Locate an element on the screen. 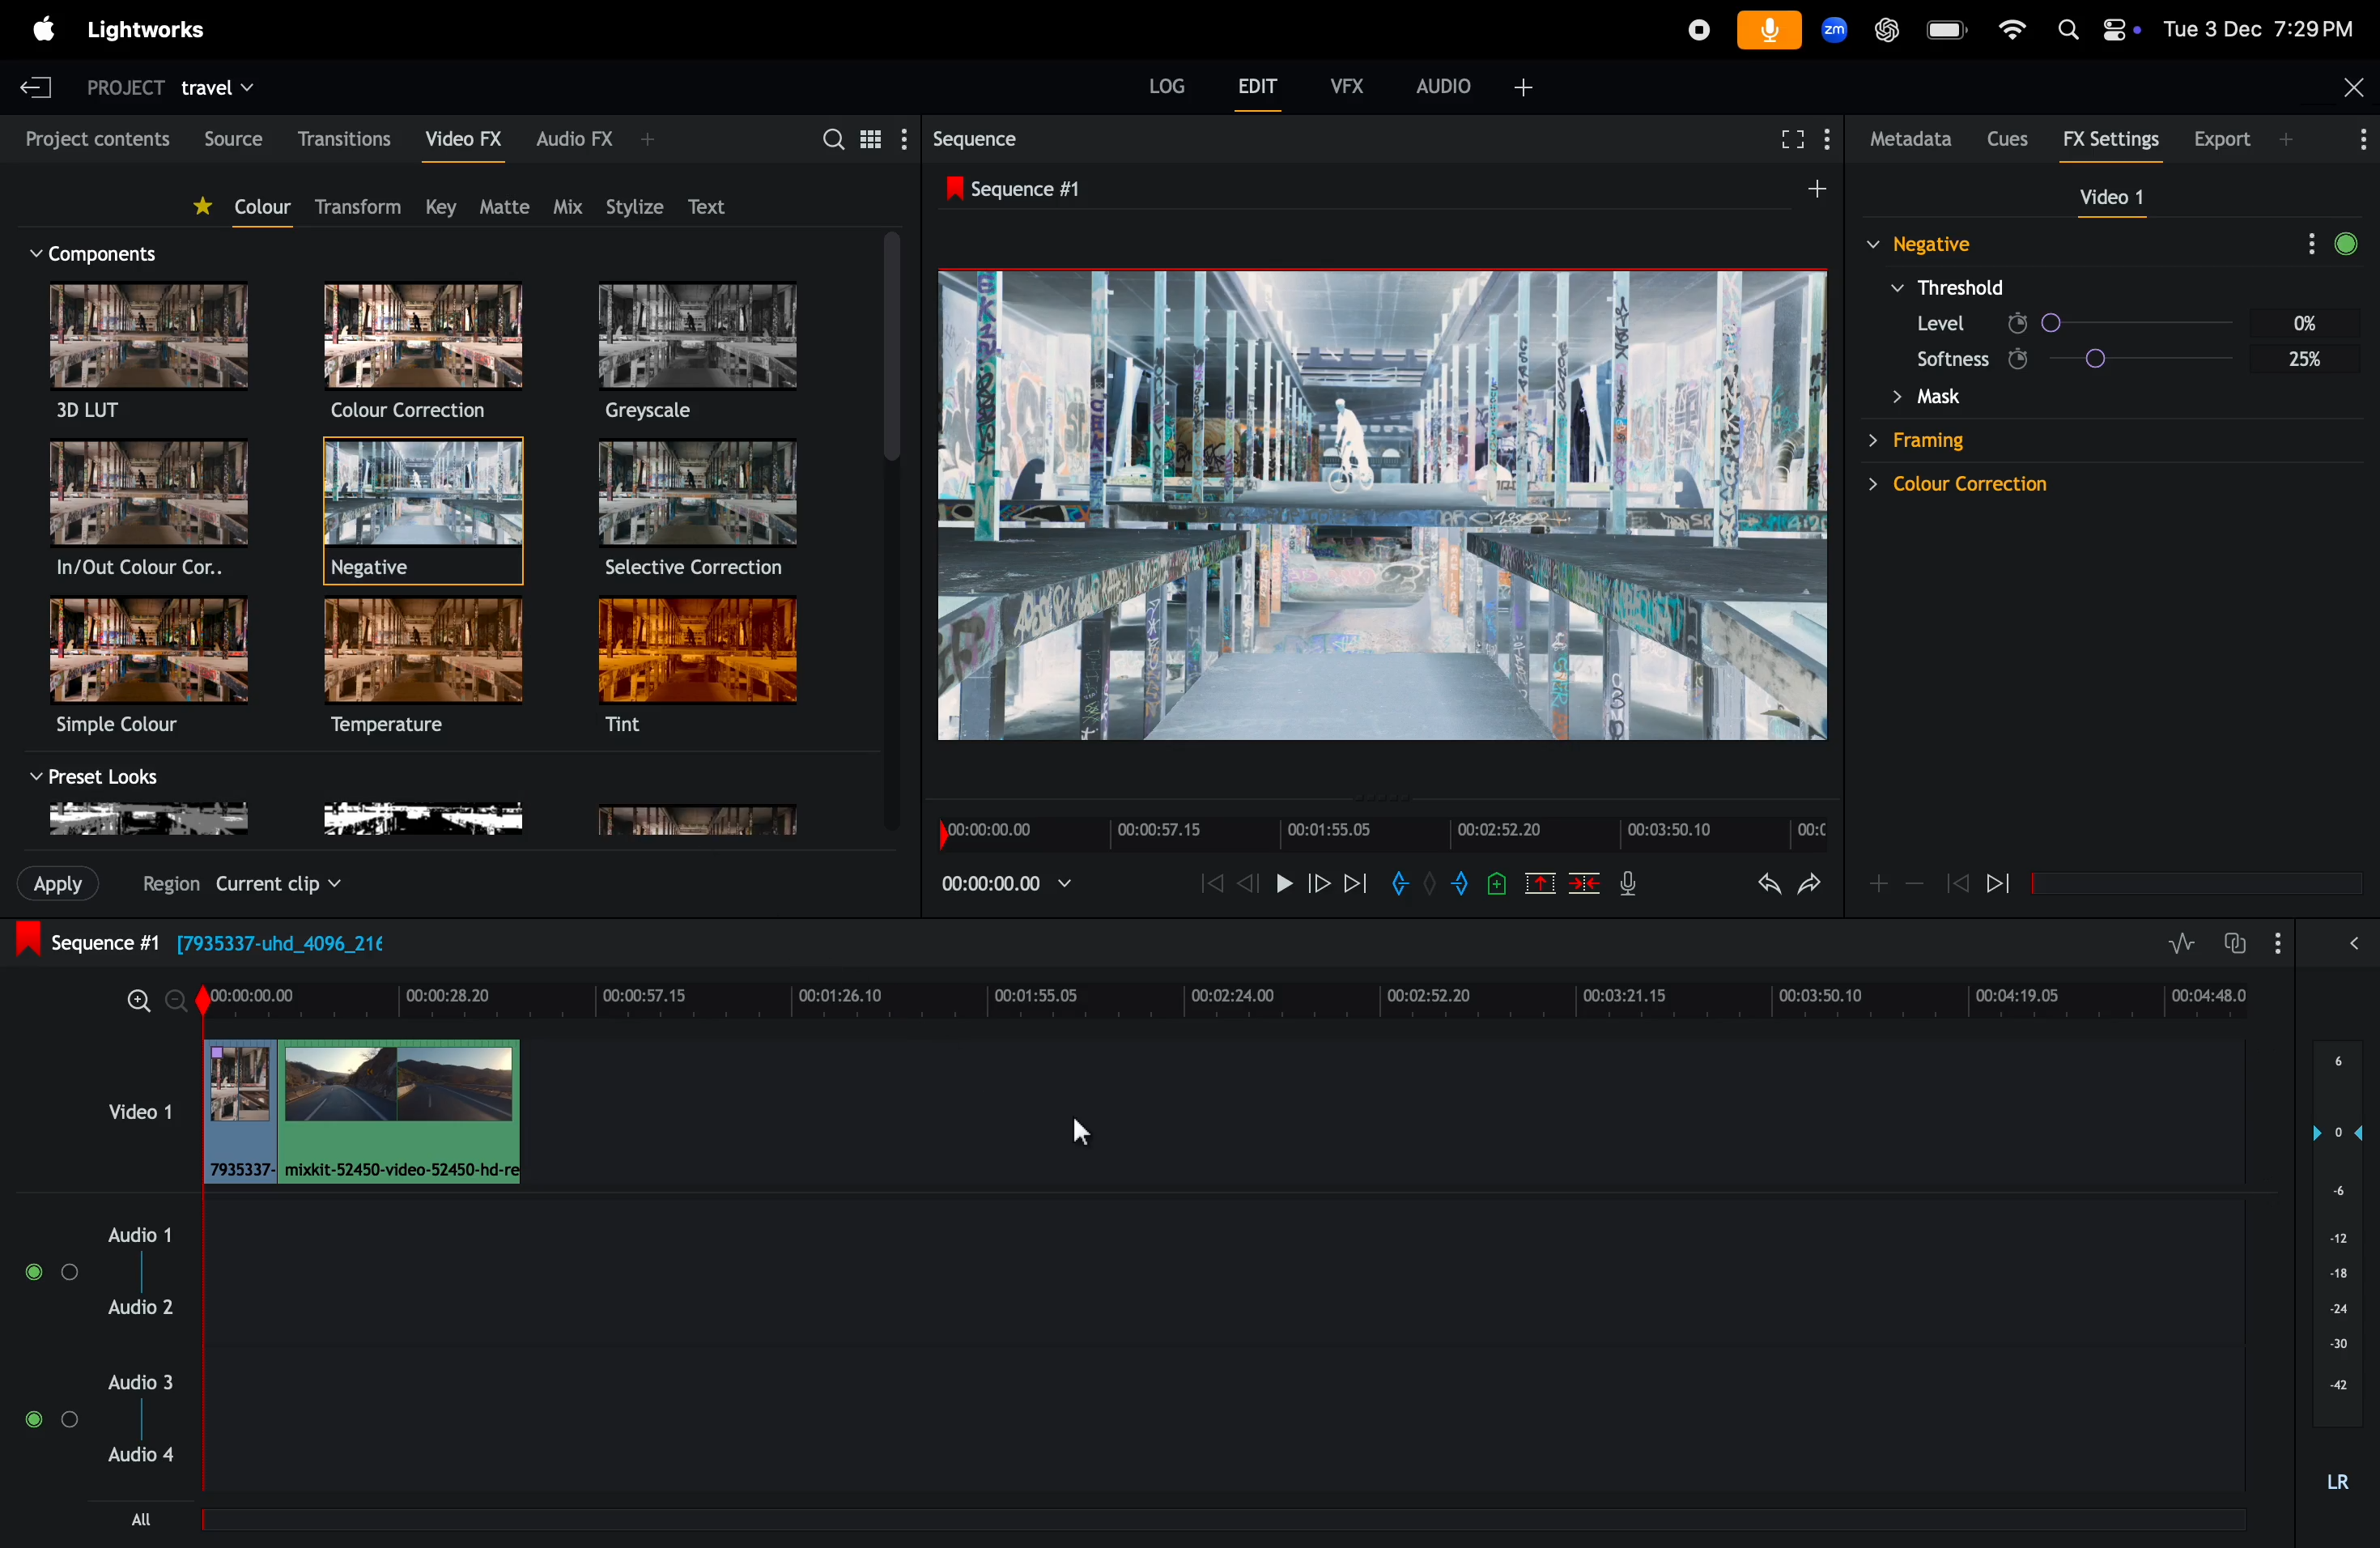 Image resolution: width=2380 pixels, height=1548 pixels. Time frame is located at coordinates (1376, 834).